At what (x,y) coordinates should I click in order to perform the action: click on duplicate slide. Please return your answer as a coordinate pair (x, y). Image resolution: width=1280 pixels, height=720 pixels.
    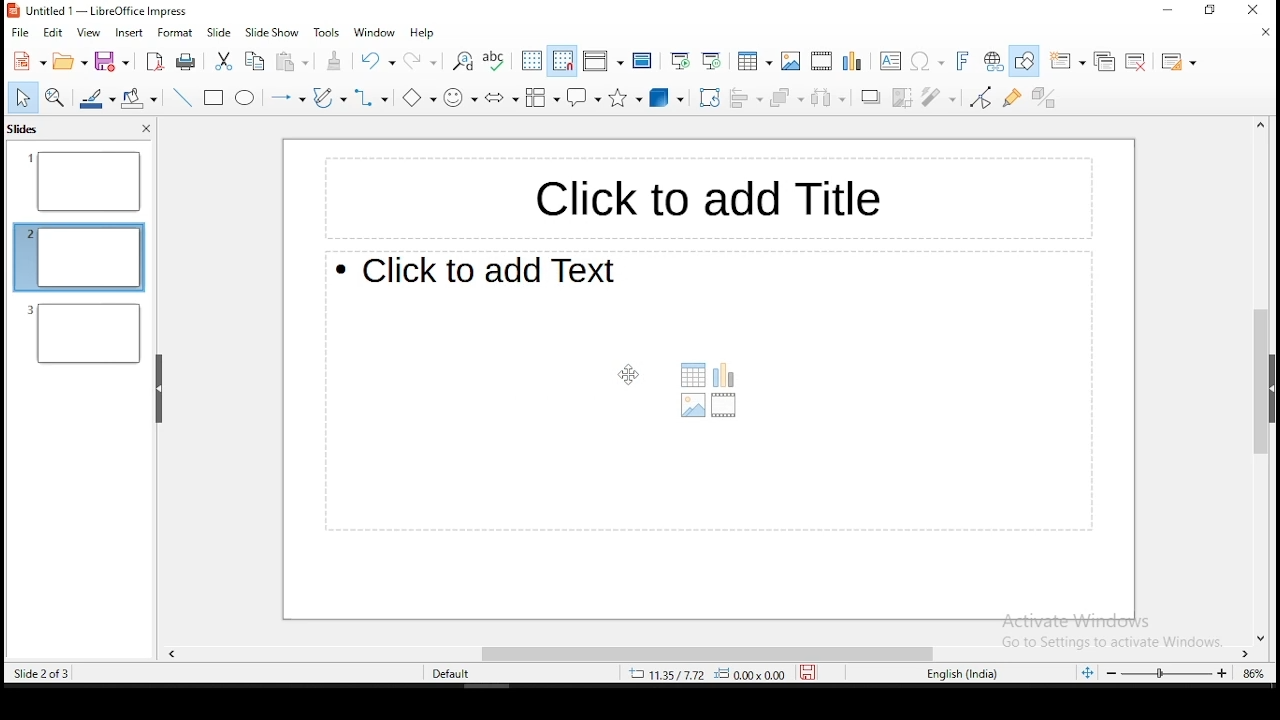
    Looking at the image, I should click on (1104, 60).